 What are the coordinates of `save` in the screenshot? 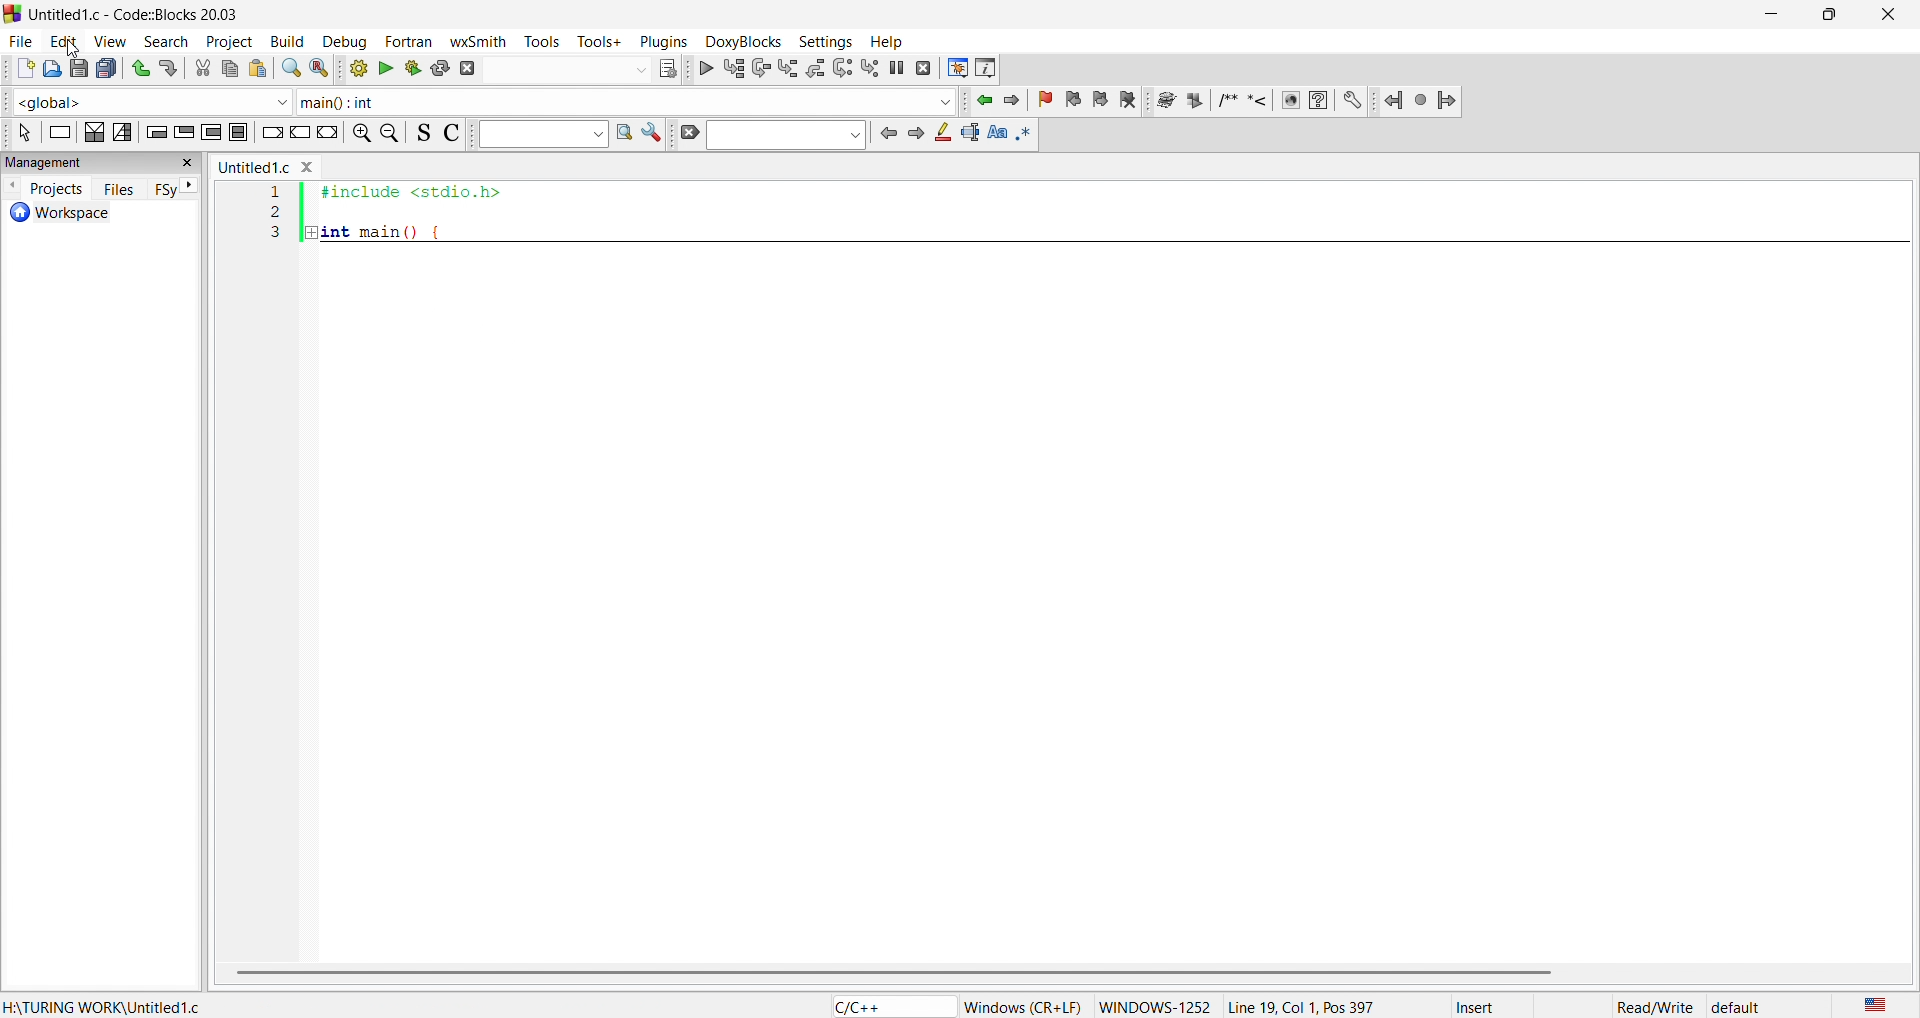 It's located at (76, 69).